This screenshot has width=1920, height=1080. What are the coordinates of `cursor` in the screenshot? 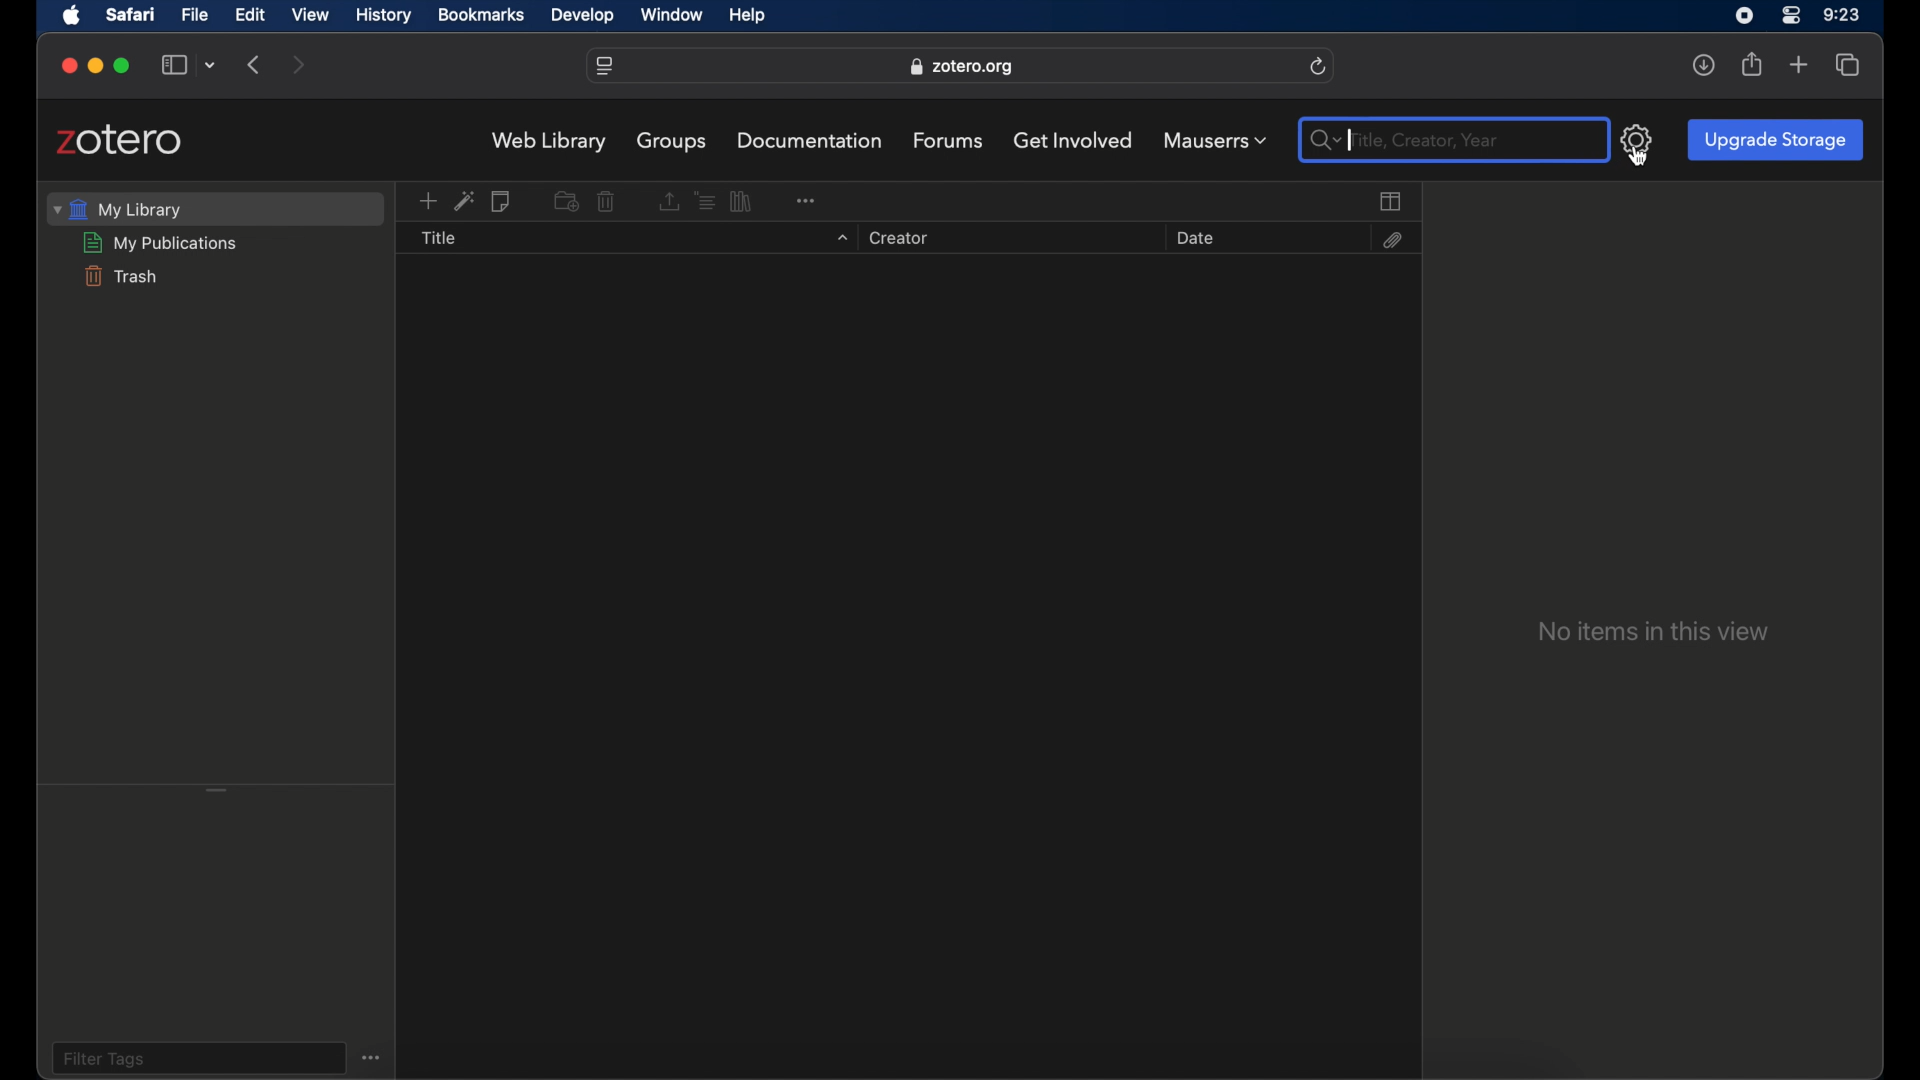 It's located at (1638, 158).